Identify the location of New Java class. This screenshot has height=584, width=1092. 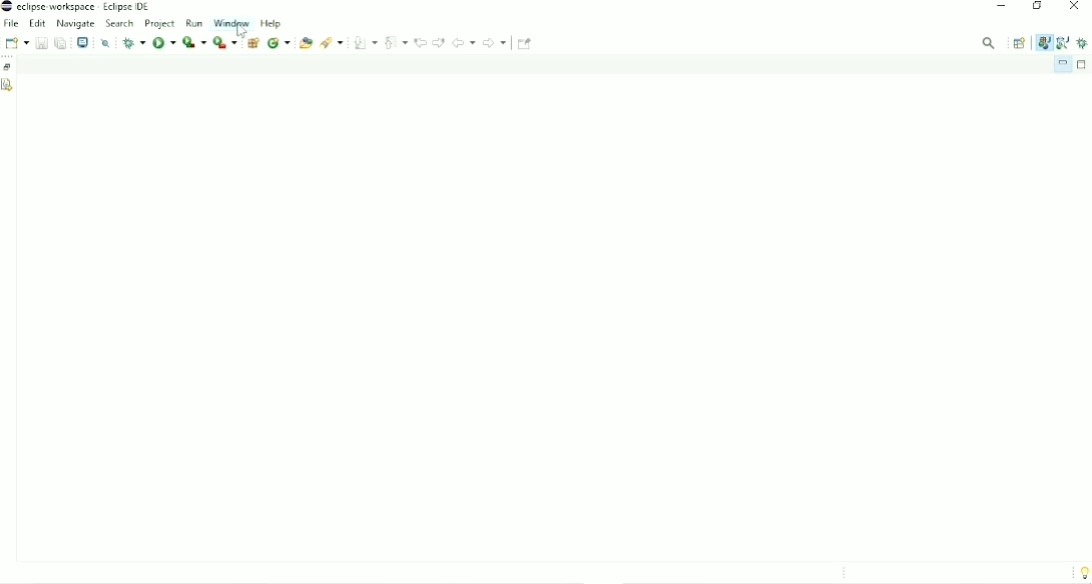
(279, 42).